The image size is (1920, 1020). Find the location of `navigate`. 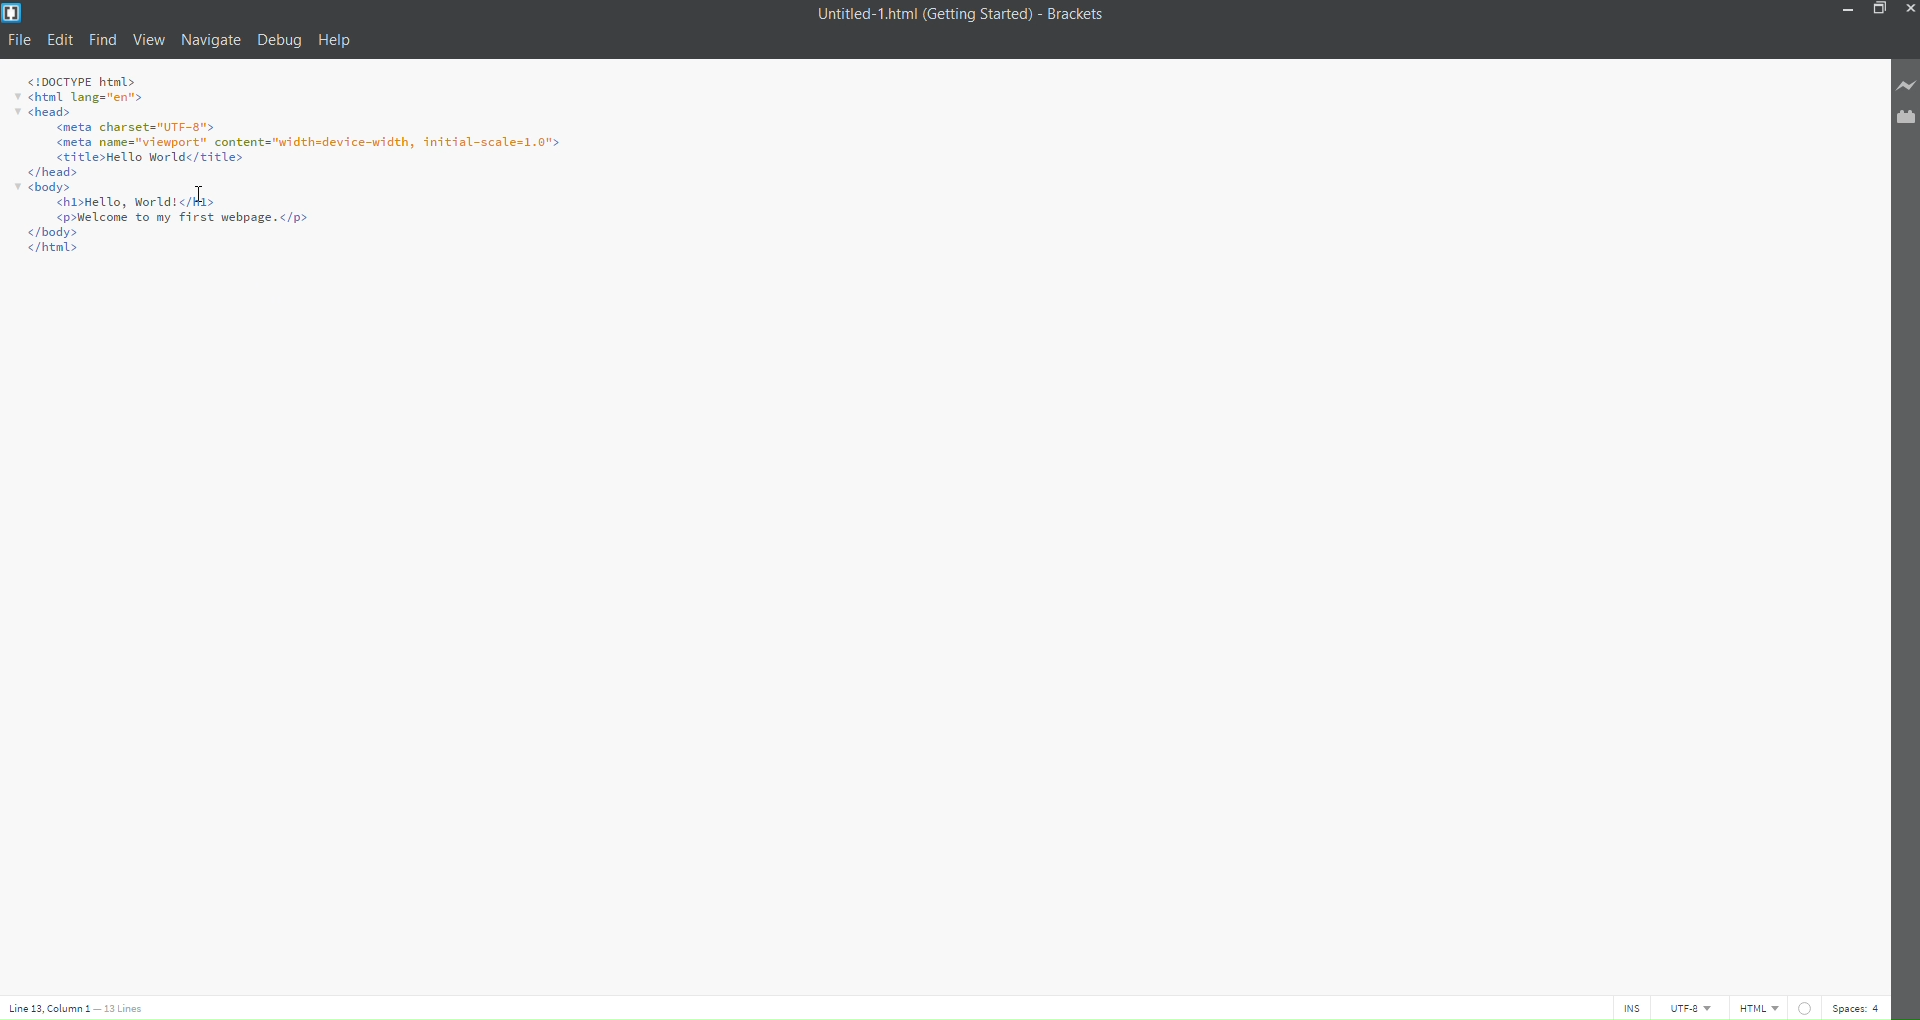

navigate is located at coordinates (211, 37).